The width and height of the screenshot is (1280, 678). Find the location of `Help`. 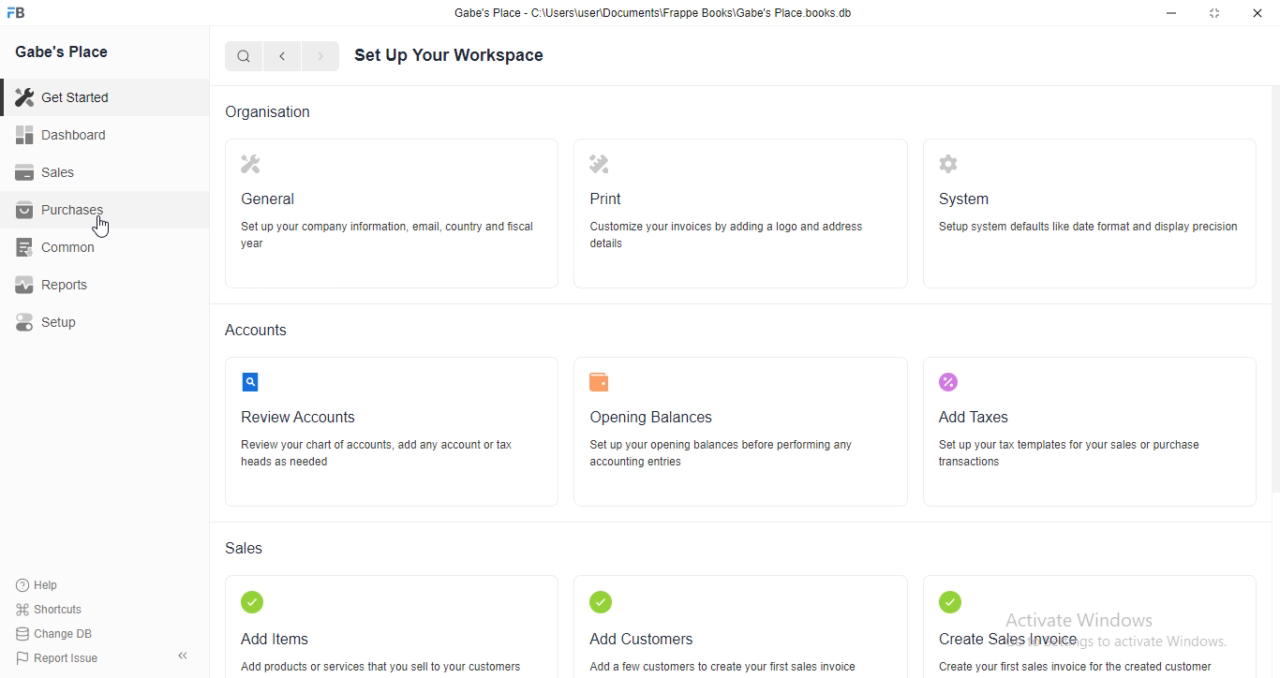

Help is located at coordinates (40, 586).